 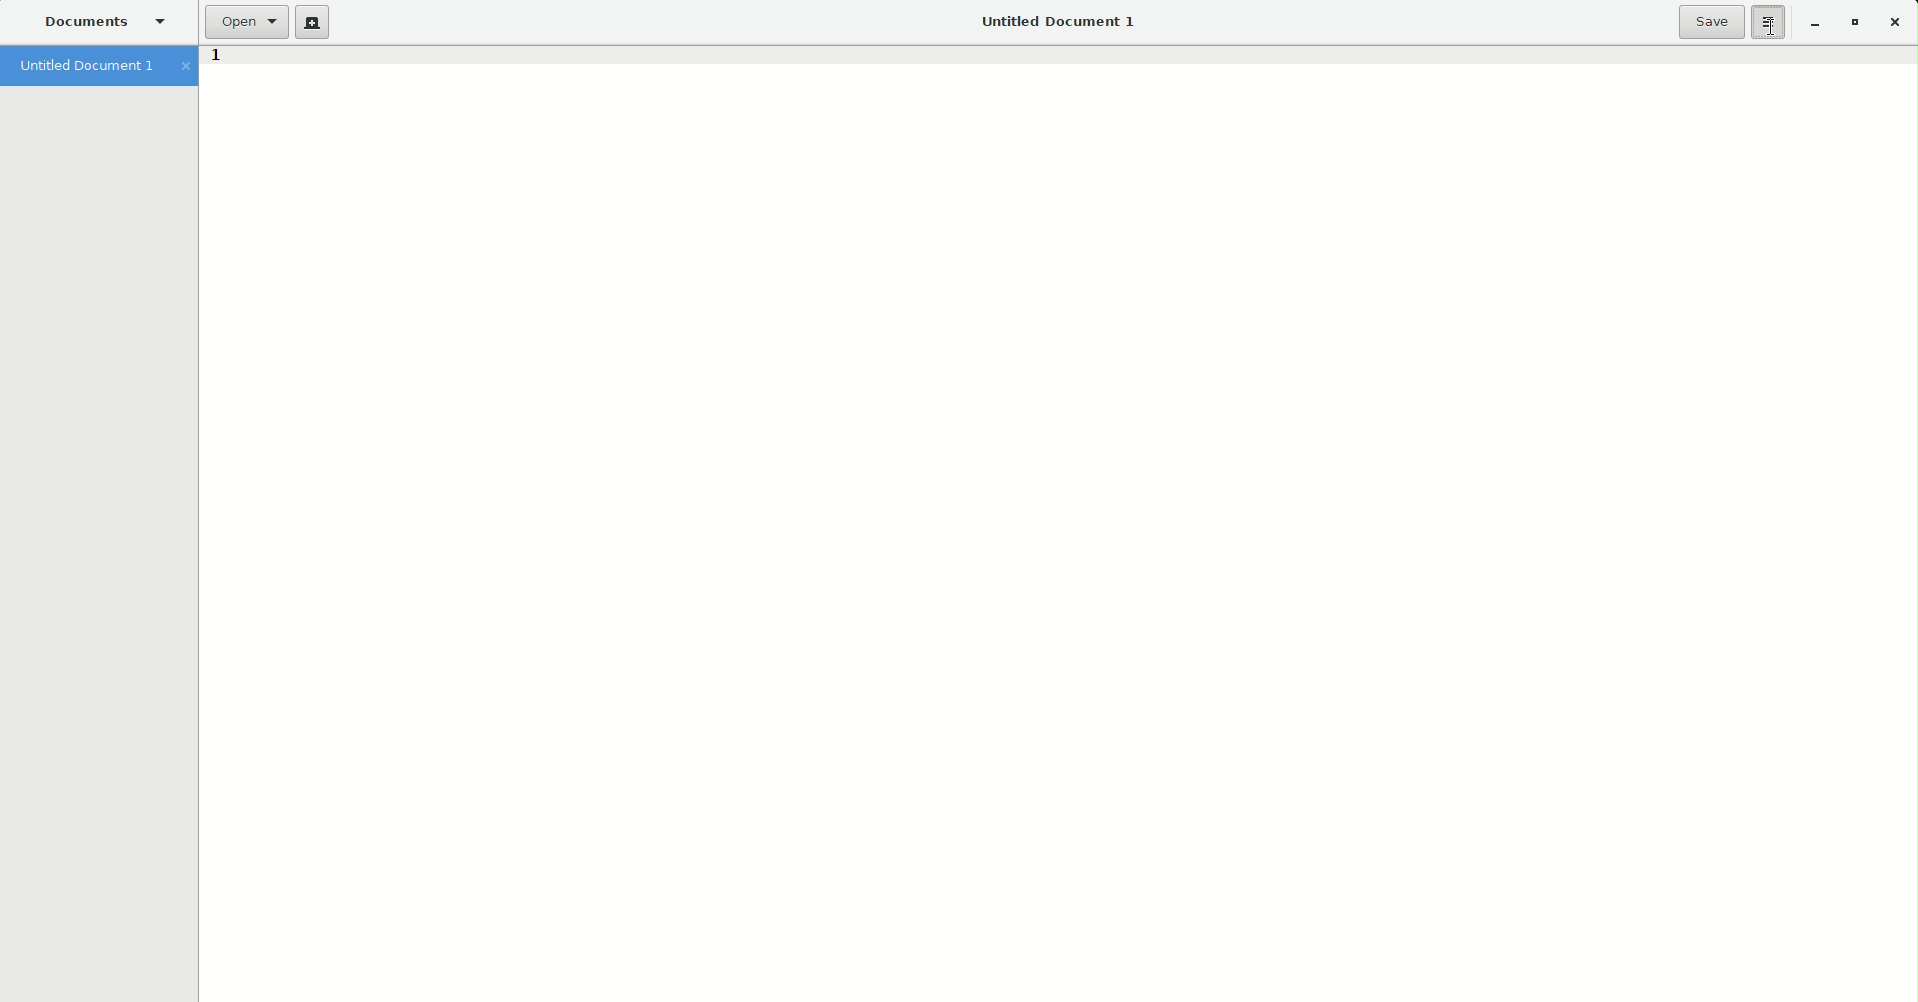 I want to click on Untitled Document 1, so click(x=1055, y=22).